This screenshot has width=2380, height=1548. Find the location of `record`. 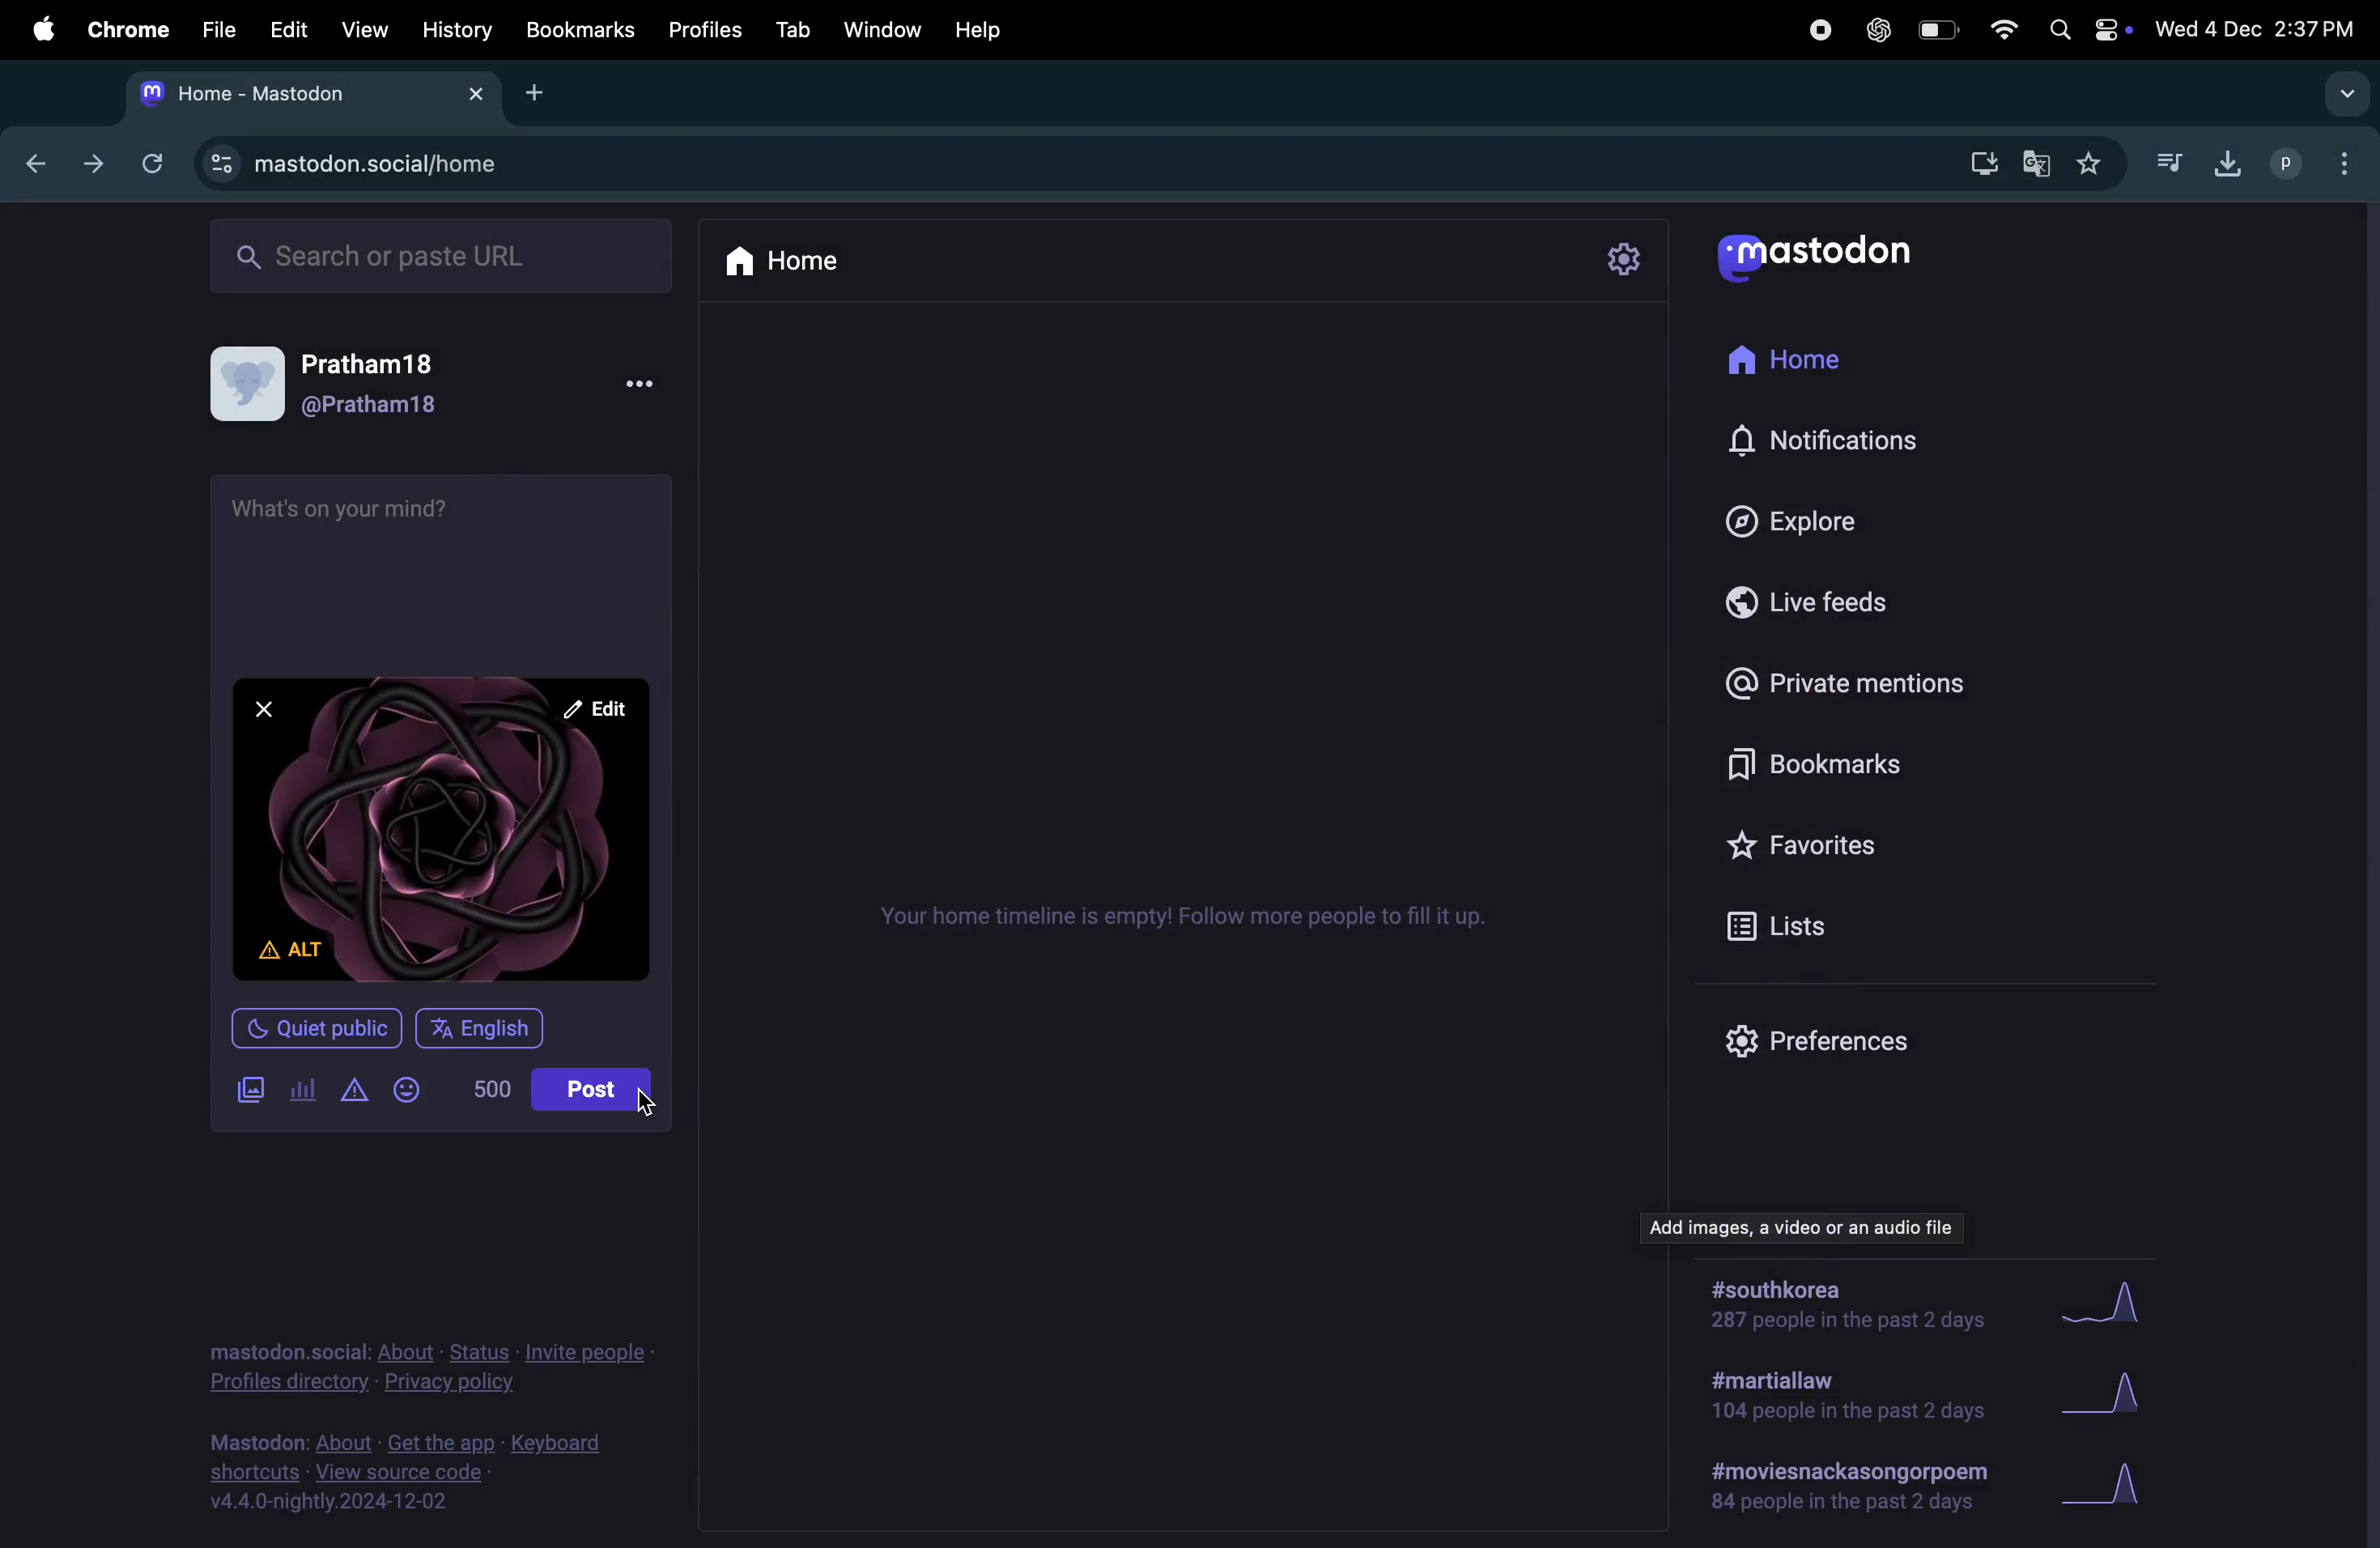

record is located at coordinates (1818, 30).